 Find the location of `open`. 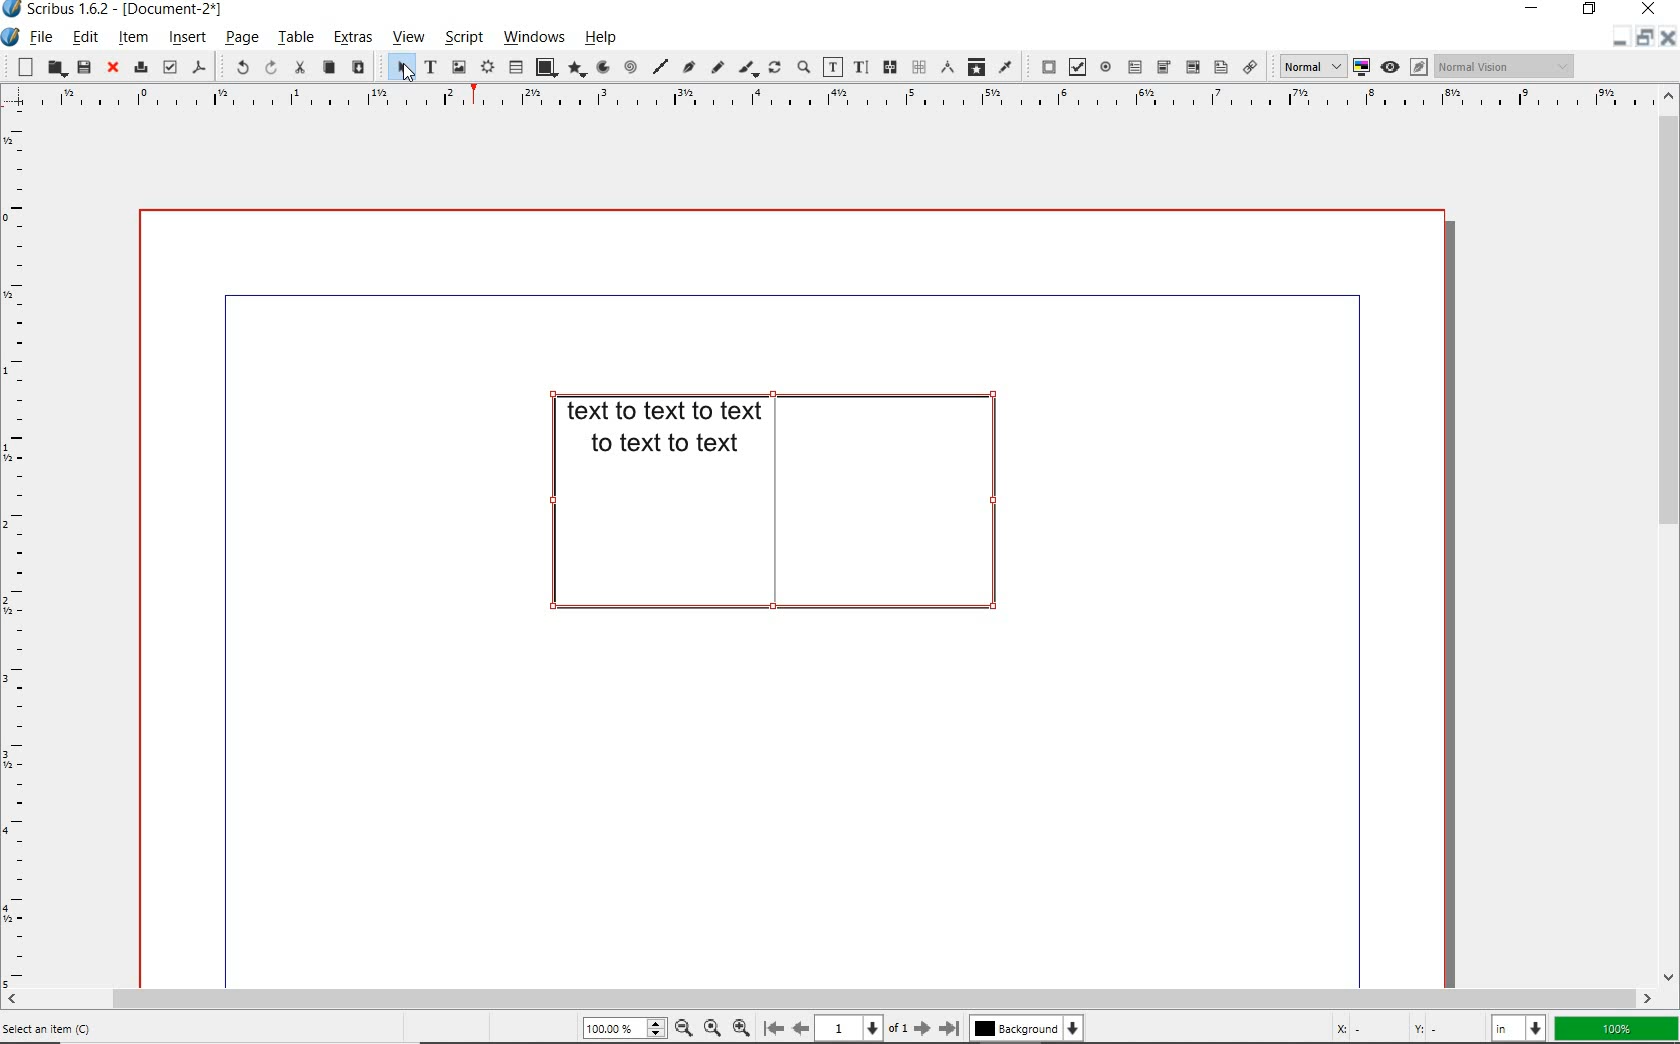

open is located at coordinates (55, 68).